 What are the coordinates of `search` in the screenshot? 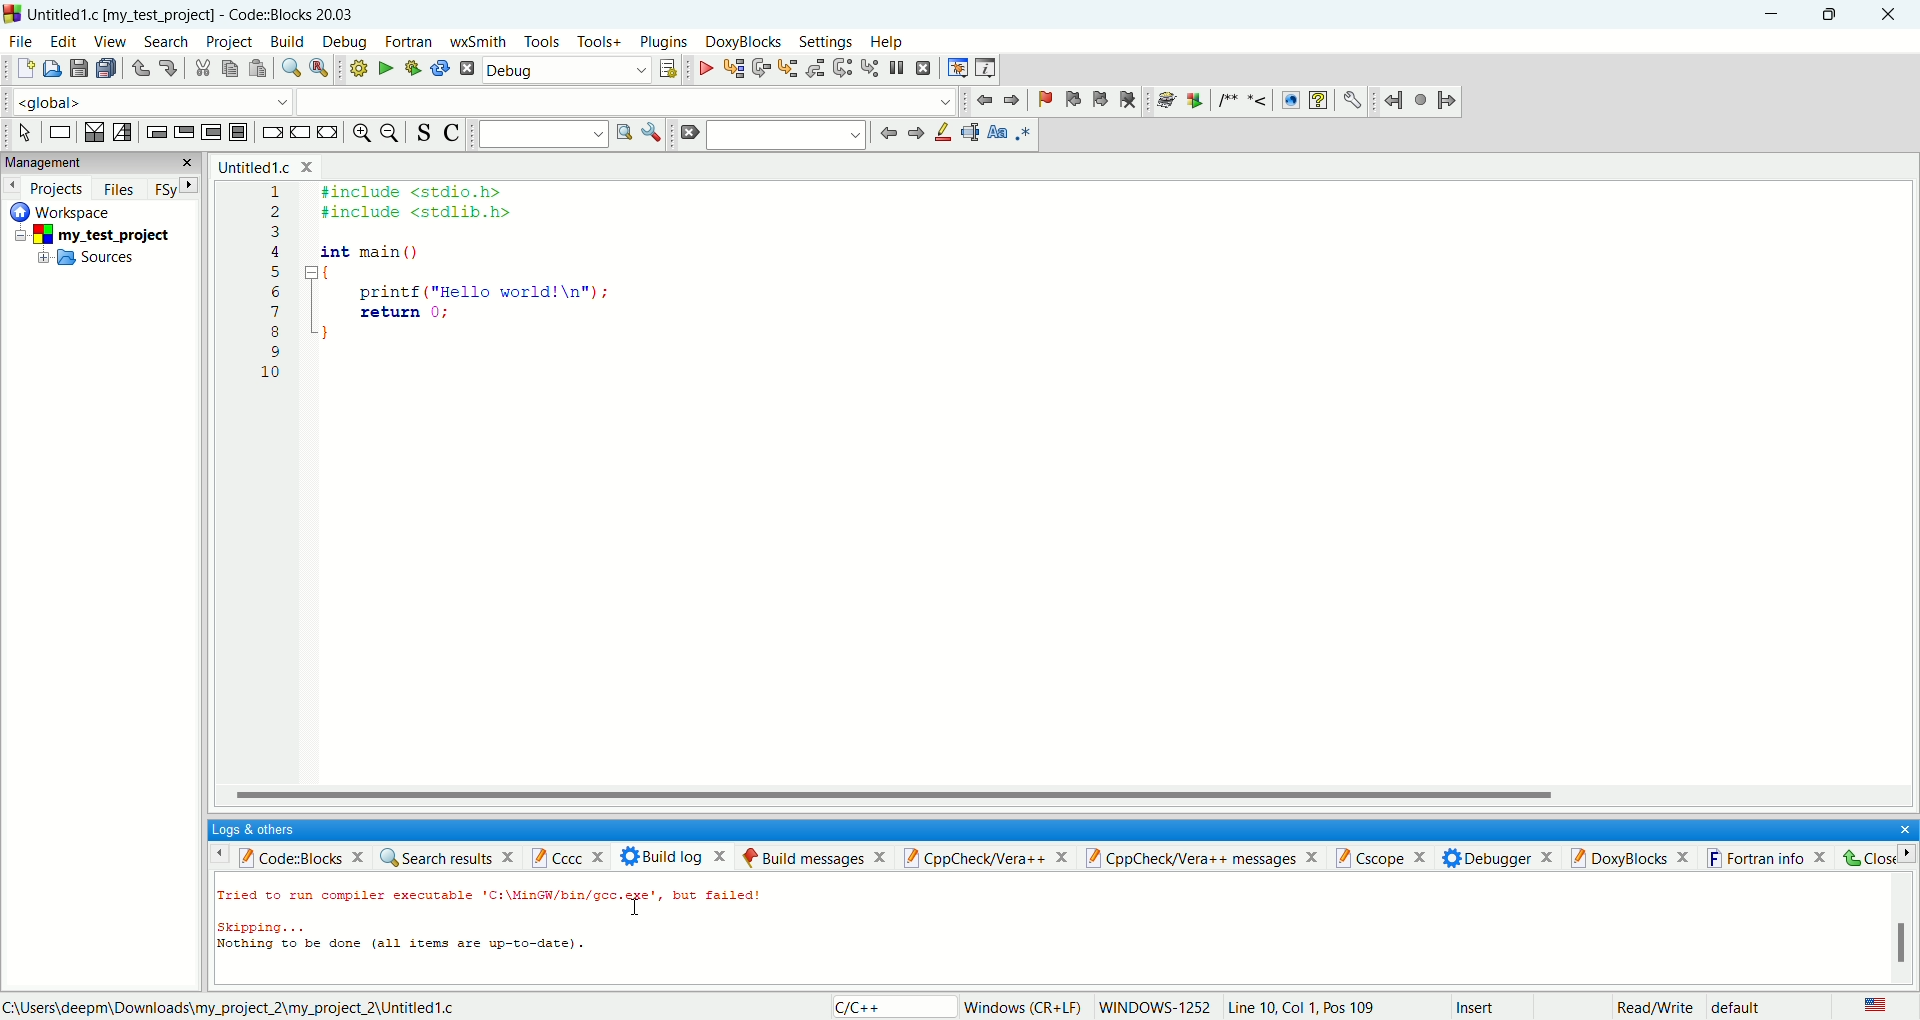 It's located at (164, 43).